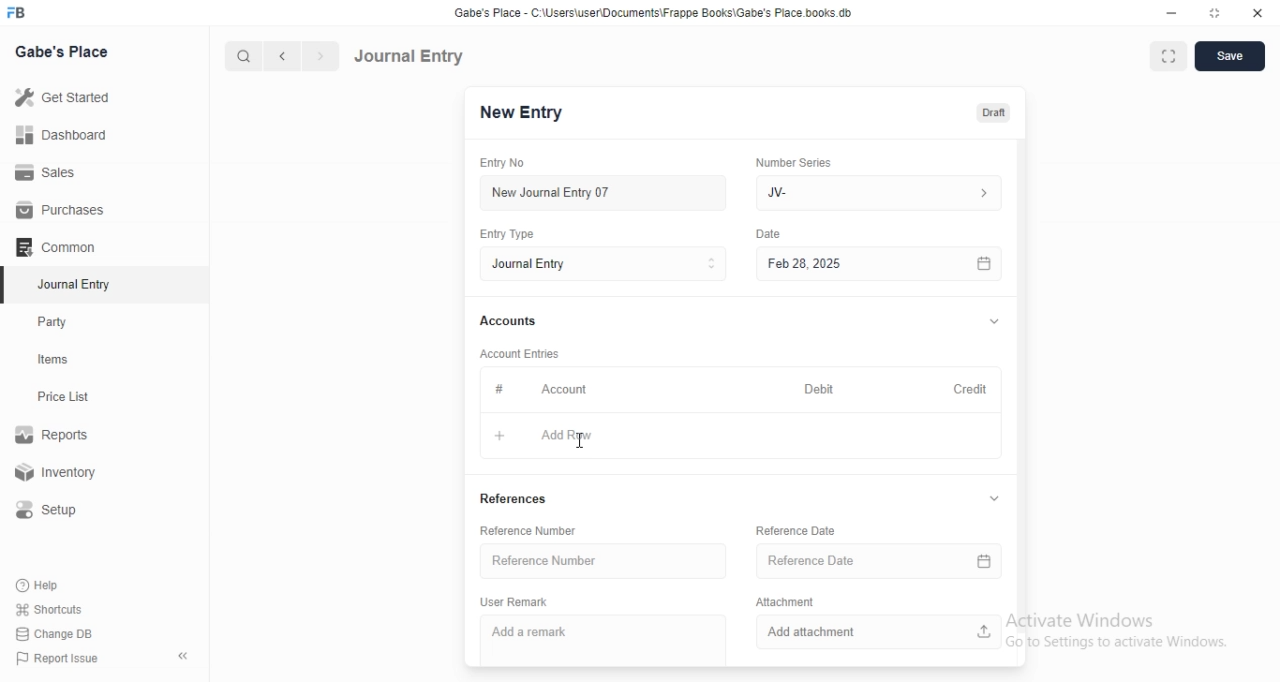 The width and height of the screenshot is (1280, 682). I want to click on Debit, so click(815, 387).